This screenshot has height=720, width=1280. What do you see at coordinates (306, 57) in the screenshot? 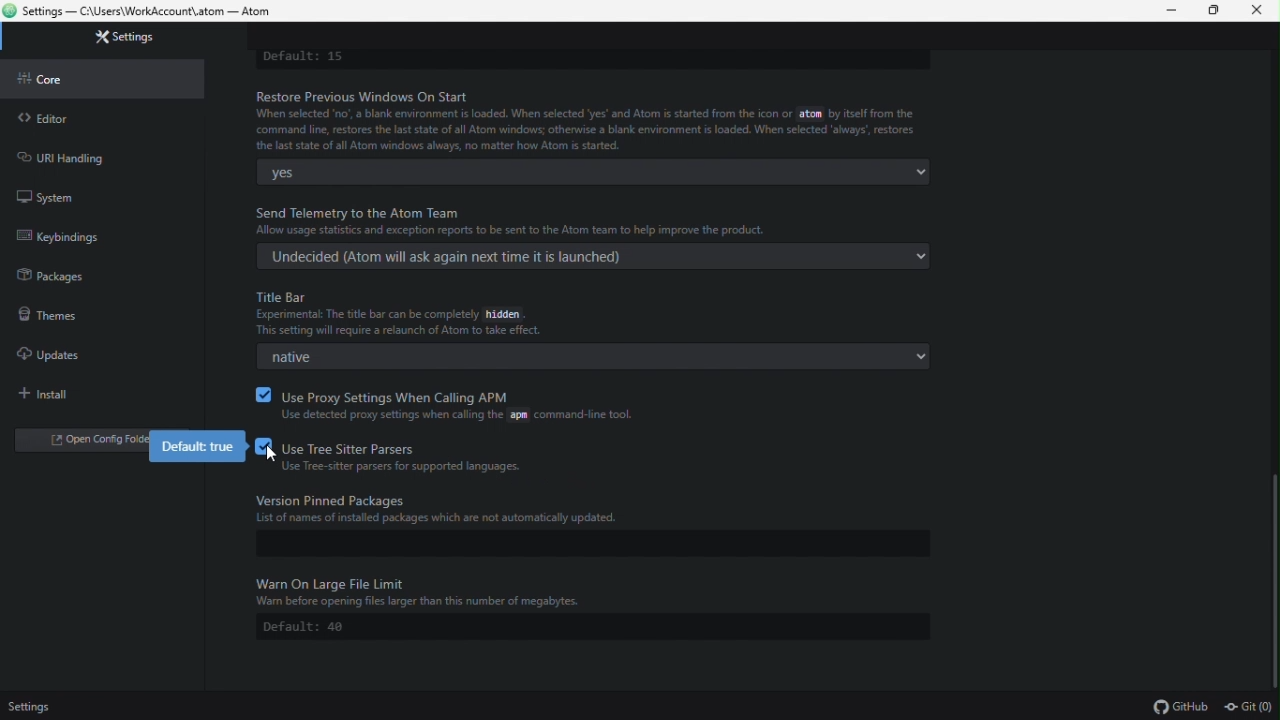
I see `default 15` at bounding box center [306, 57].